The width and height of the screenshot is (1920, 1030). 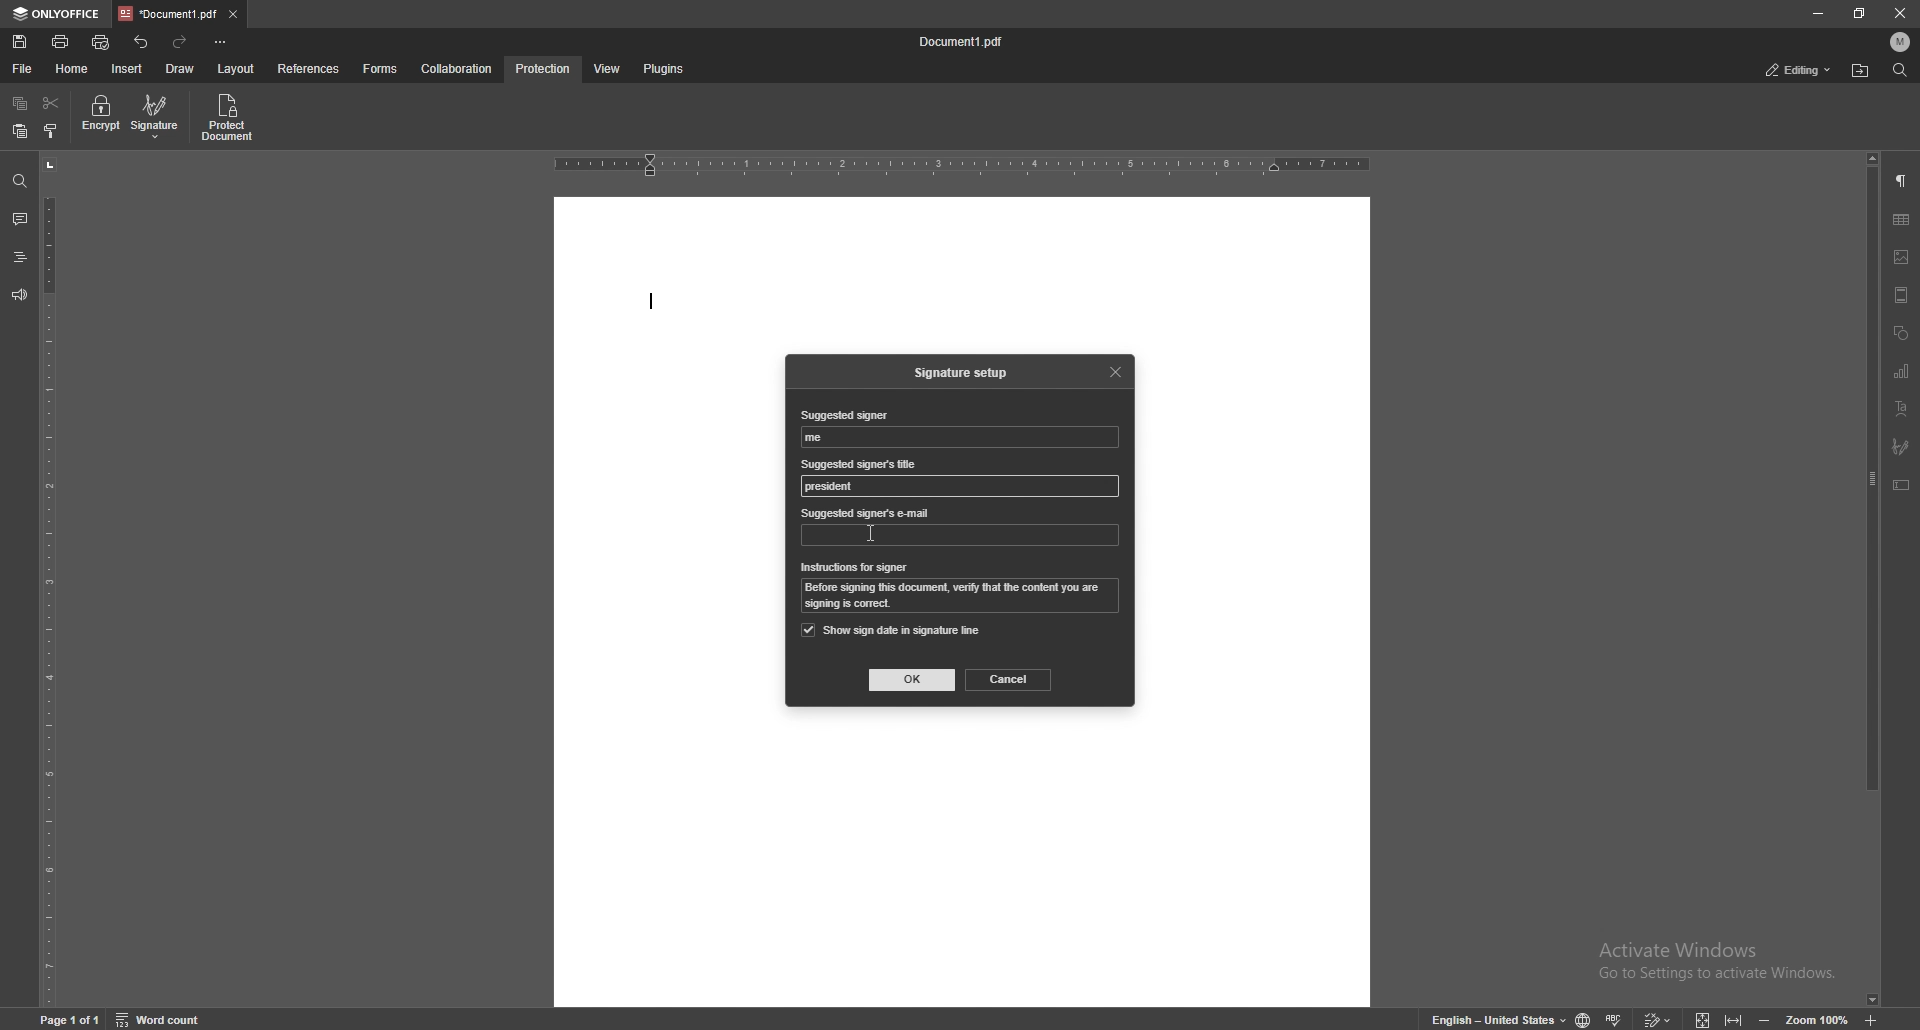 What do you see at coordinates (73, 1018) in the screenshot?
I see `page` at bounding box center [73, 1018].